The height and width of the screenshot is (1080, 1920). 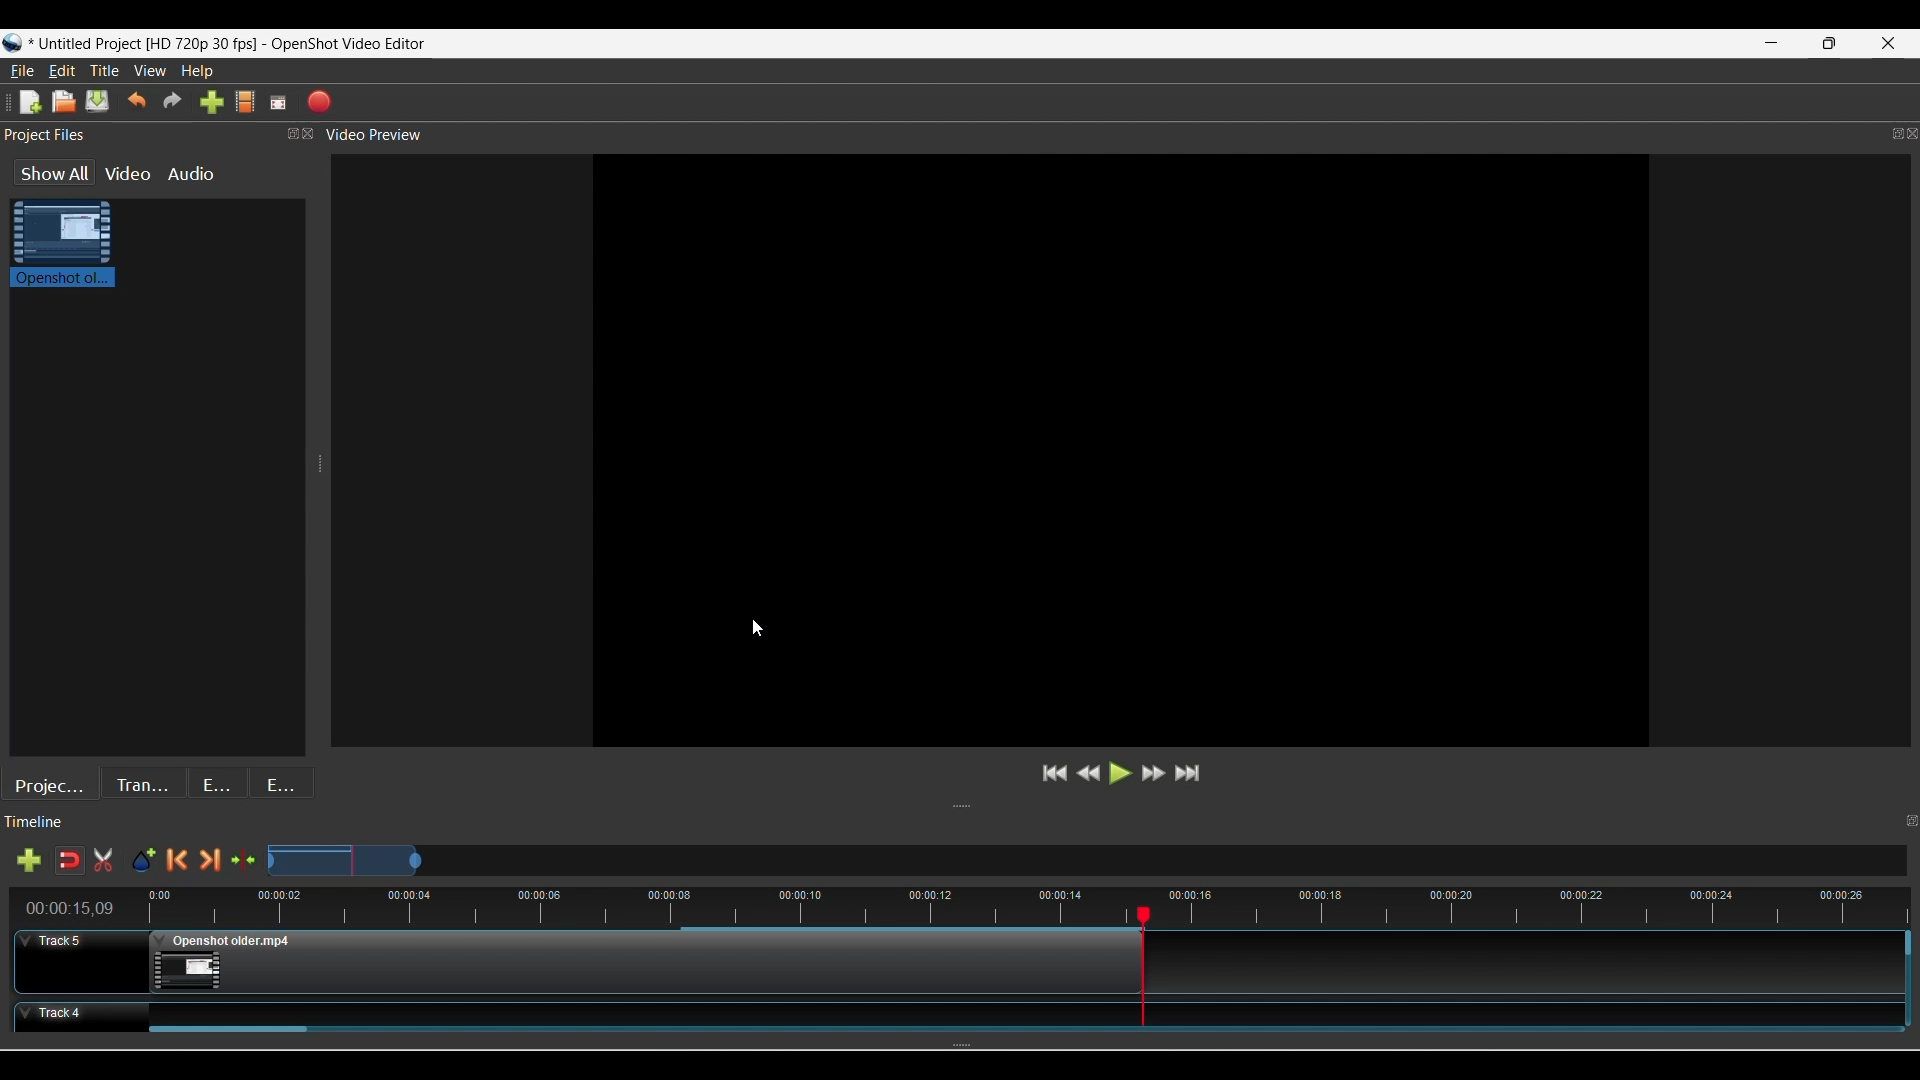 I want to click on Cursor clicking on File, so click(x=26, y=78).